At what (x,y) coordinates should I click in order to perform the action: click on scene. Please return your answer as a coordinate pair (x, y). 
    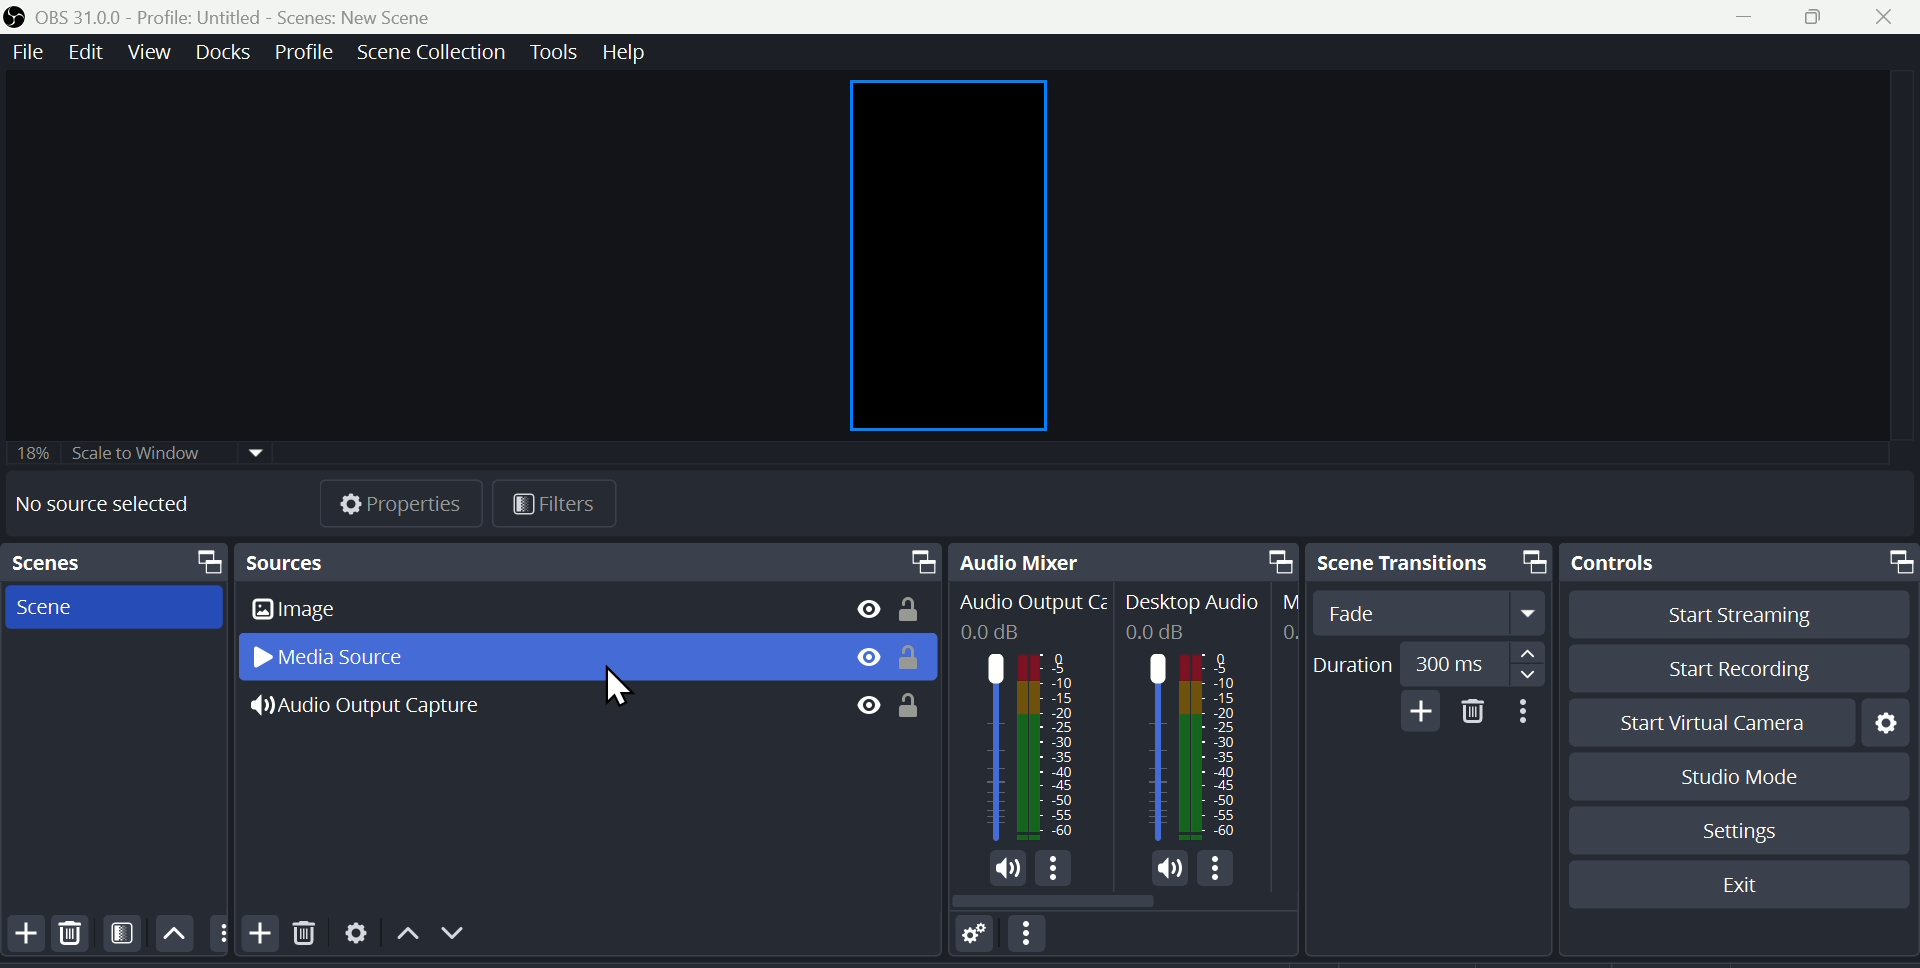
    Looking at the image, I should click on (58, 605).